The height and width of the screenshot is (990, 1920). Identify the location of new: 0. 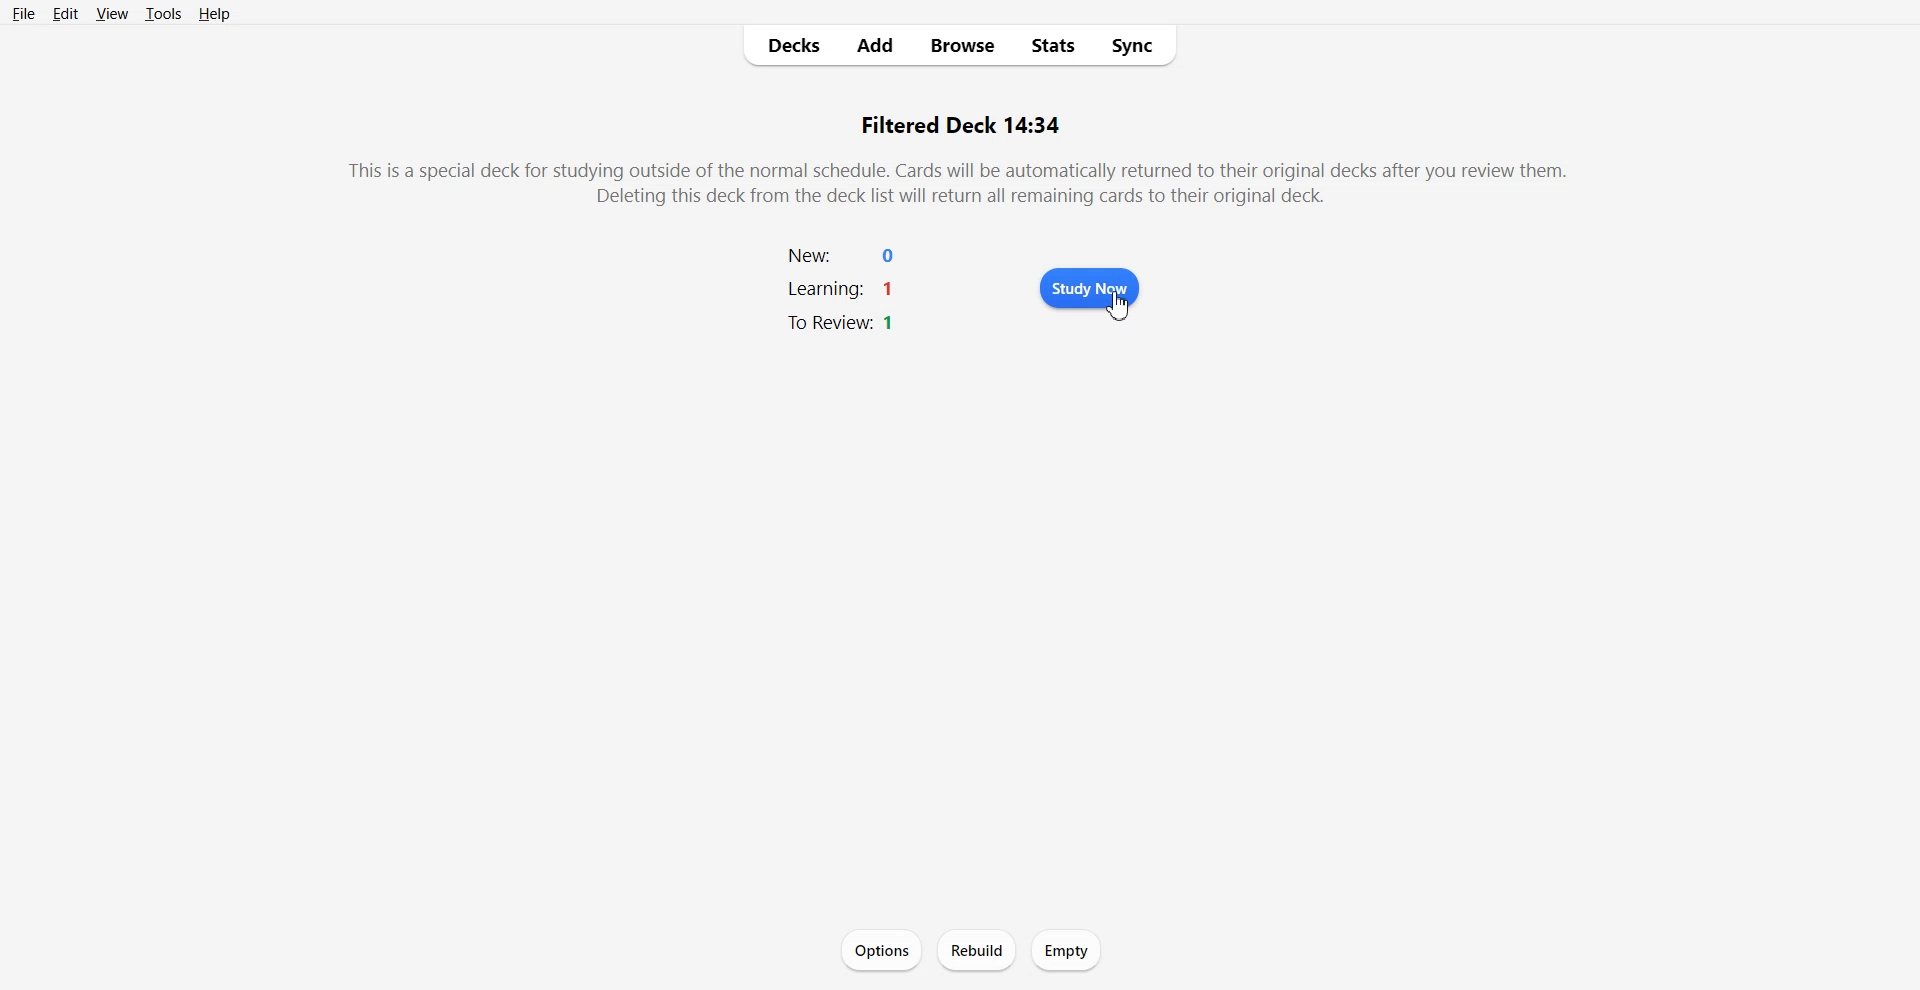
(841, 253).